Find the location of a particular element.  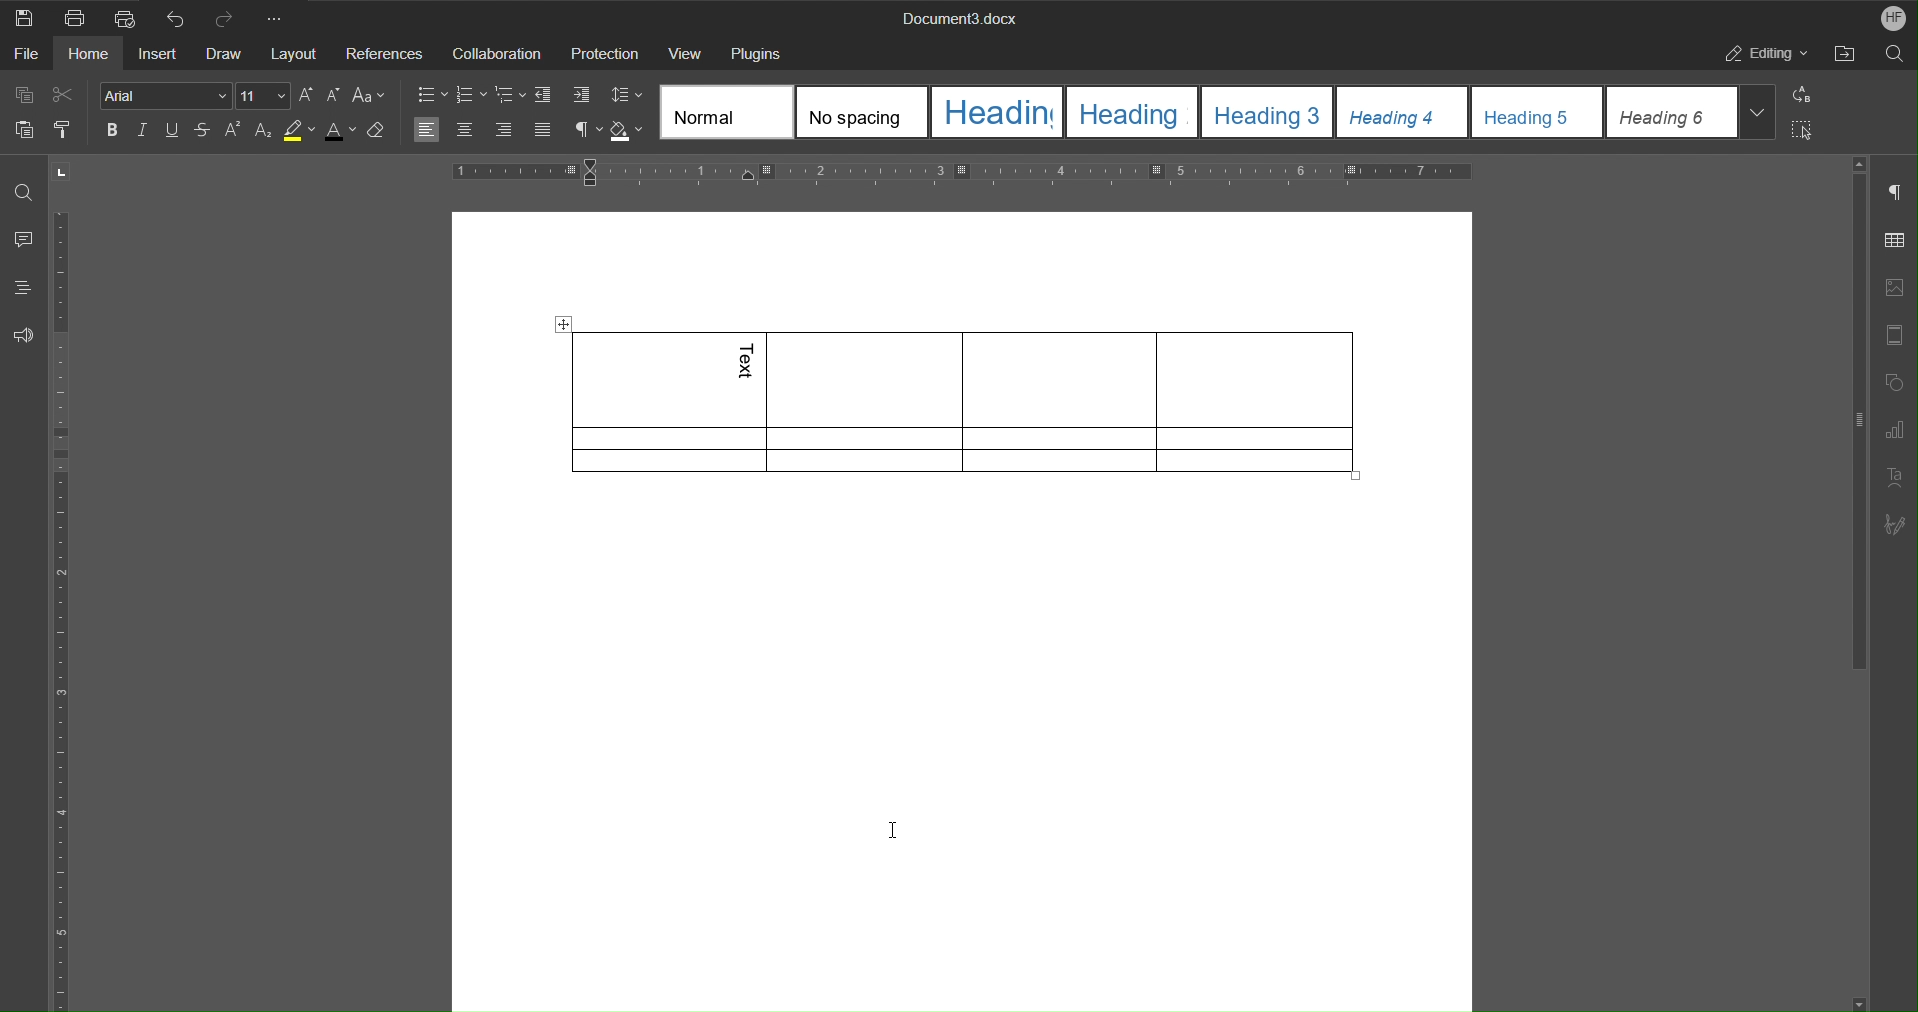

vertical scroll bar is located at coordinates (1856, 423).